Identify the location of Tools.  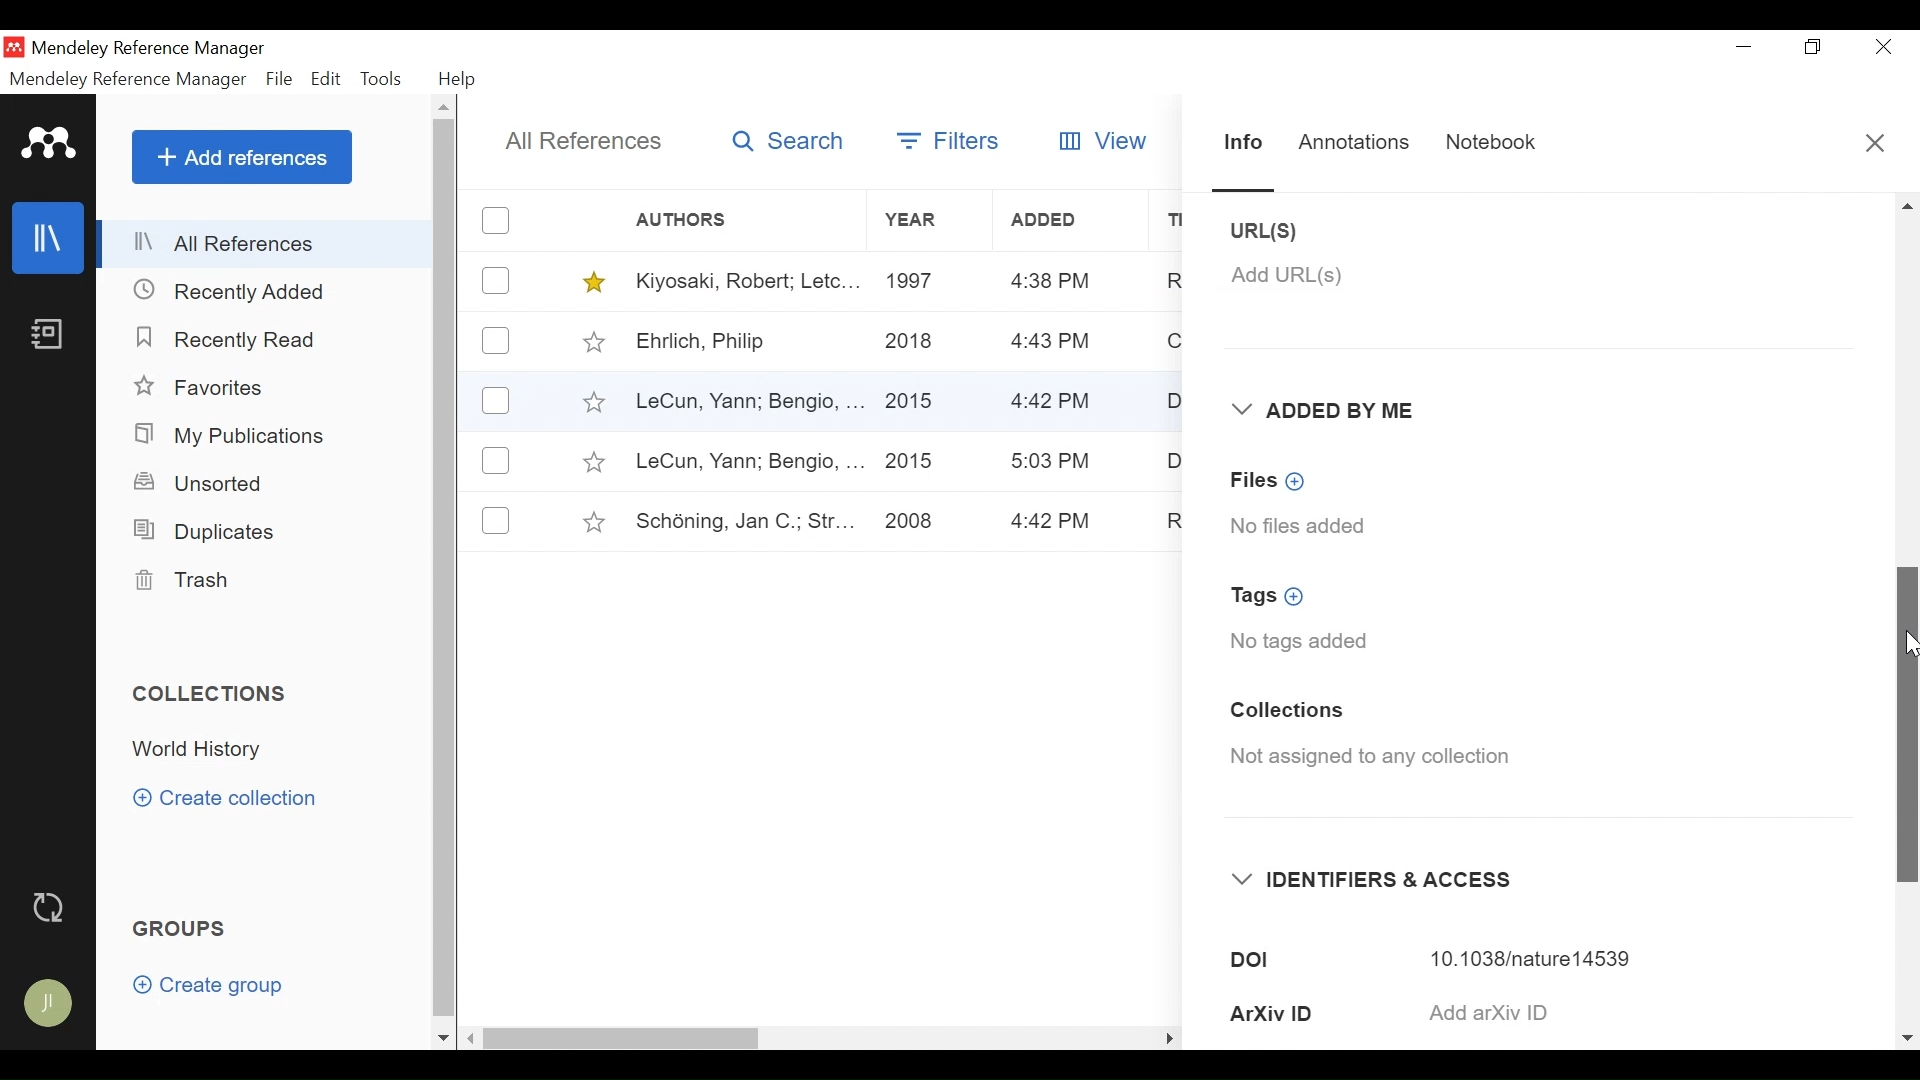
(386, 79).